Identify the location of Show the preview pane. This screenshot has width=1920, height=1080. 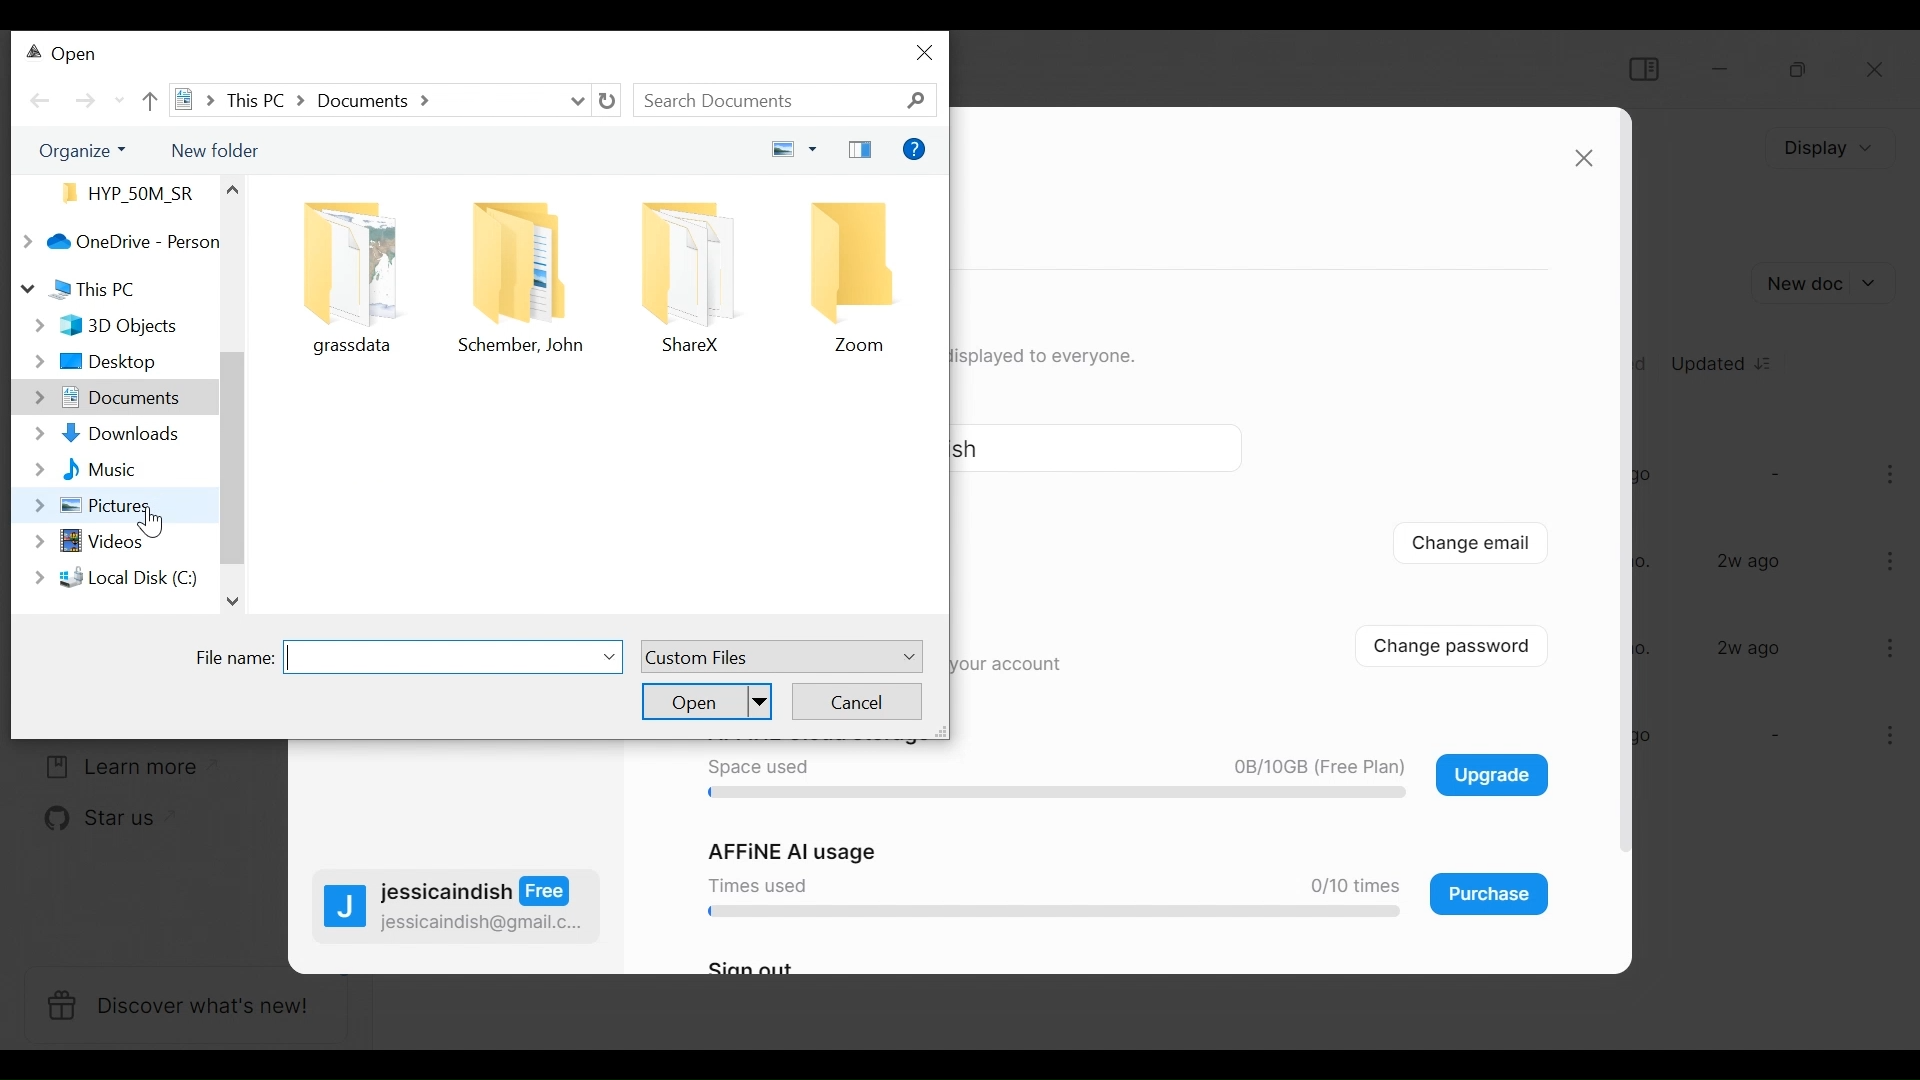
(860, 151).